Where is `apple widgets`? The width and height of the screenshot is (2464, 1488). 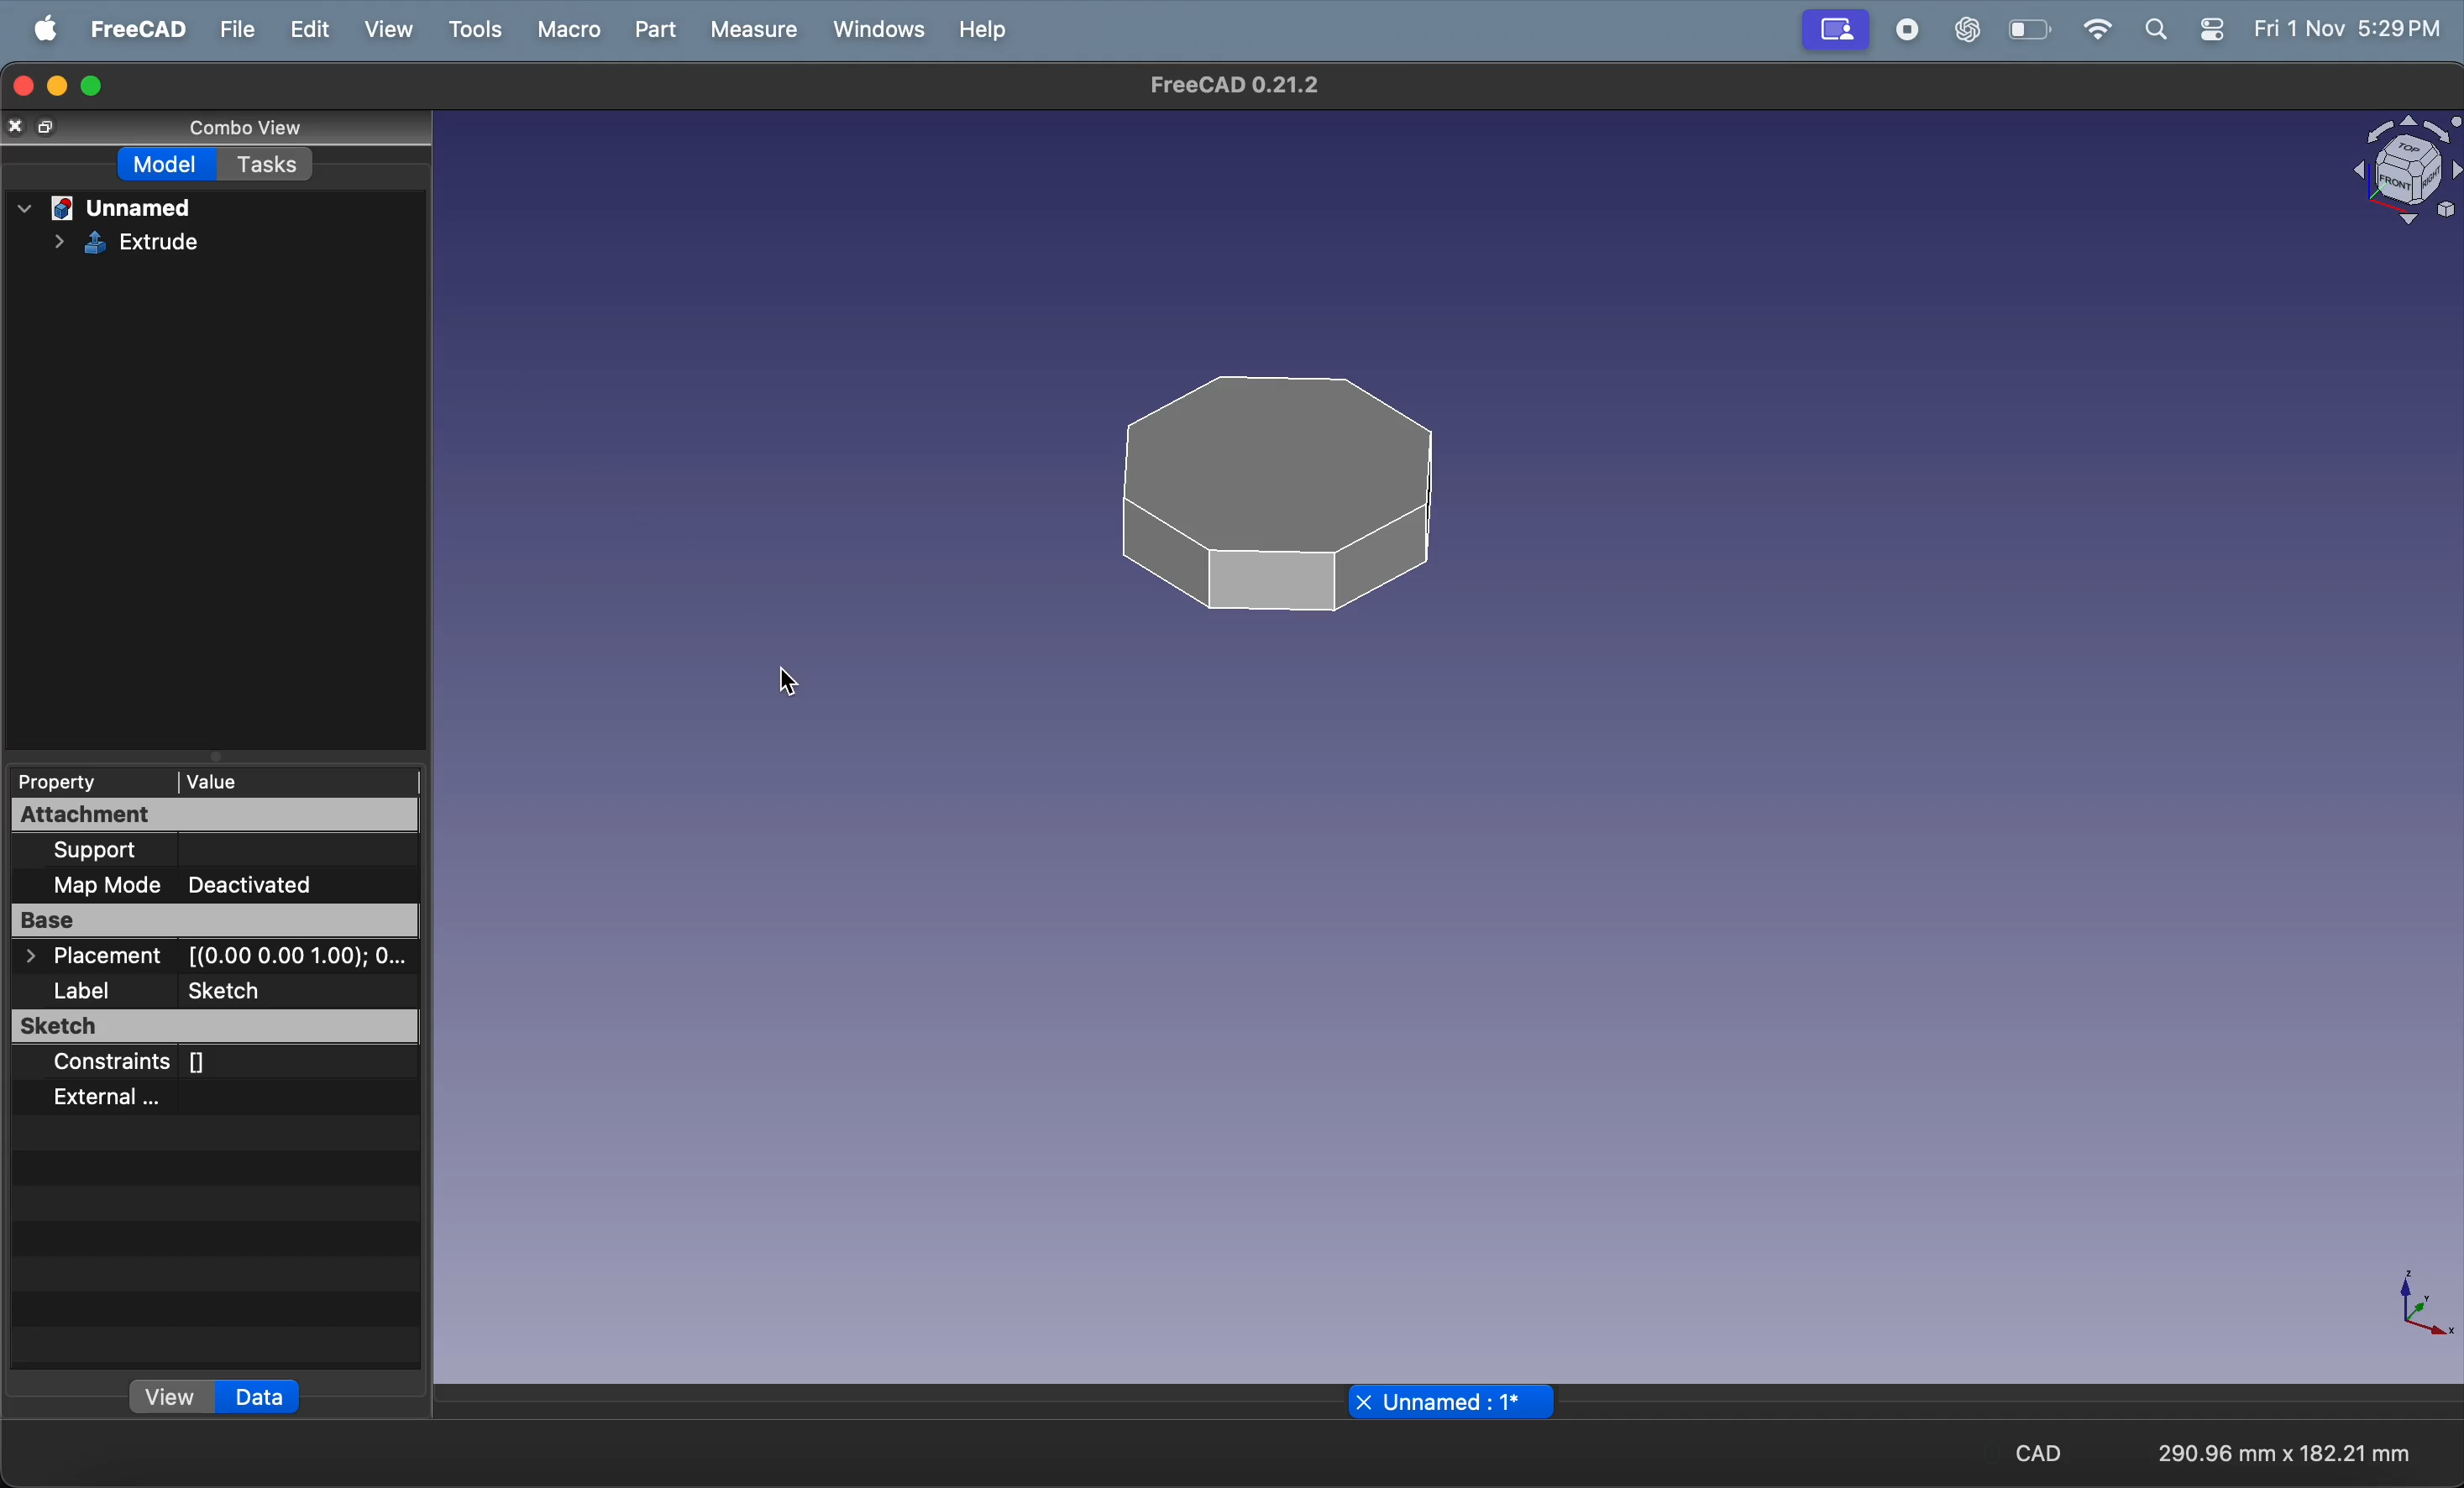 apple widgets is located at coordinates (2177, 29).